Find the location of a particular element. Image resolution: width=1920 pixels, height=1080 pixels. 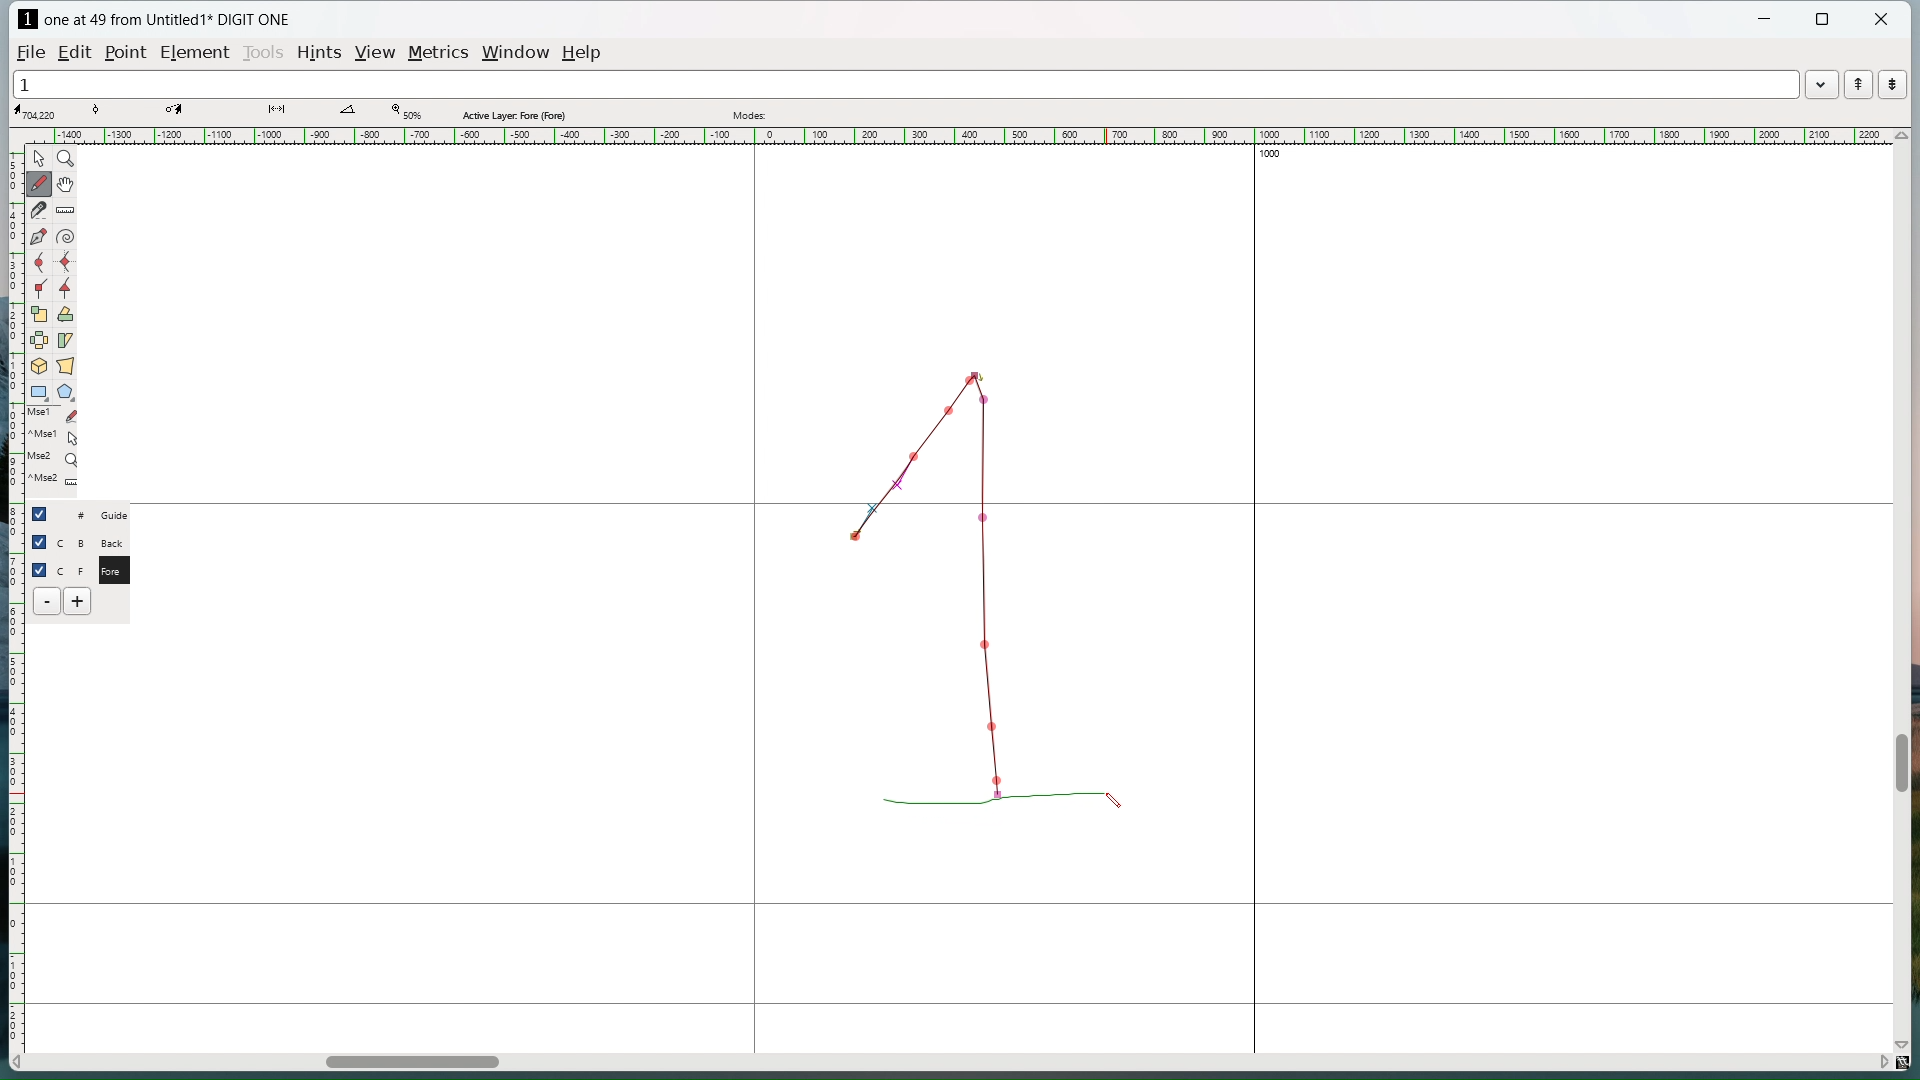

add a curve point always either vertical or horizontal is located at coordinates (65, 263).